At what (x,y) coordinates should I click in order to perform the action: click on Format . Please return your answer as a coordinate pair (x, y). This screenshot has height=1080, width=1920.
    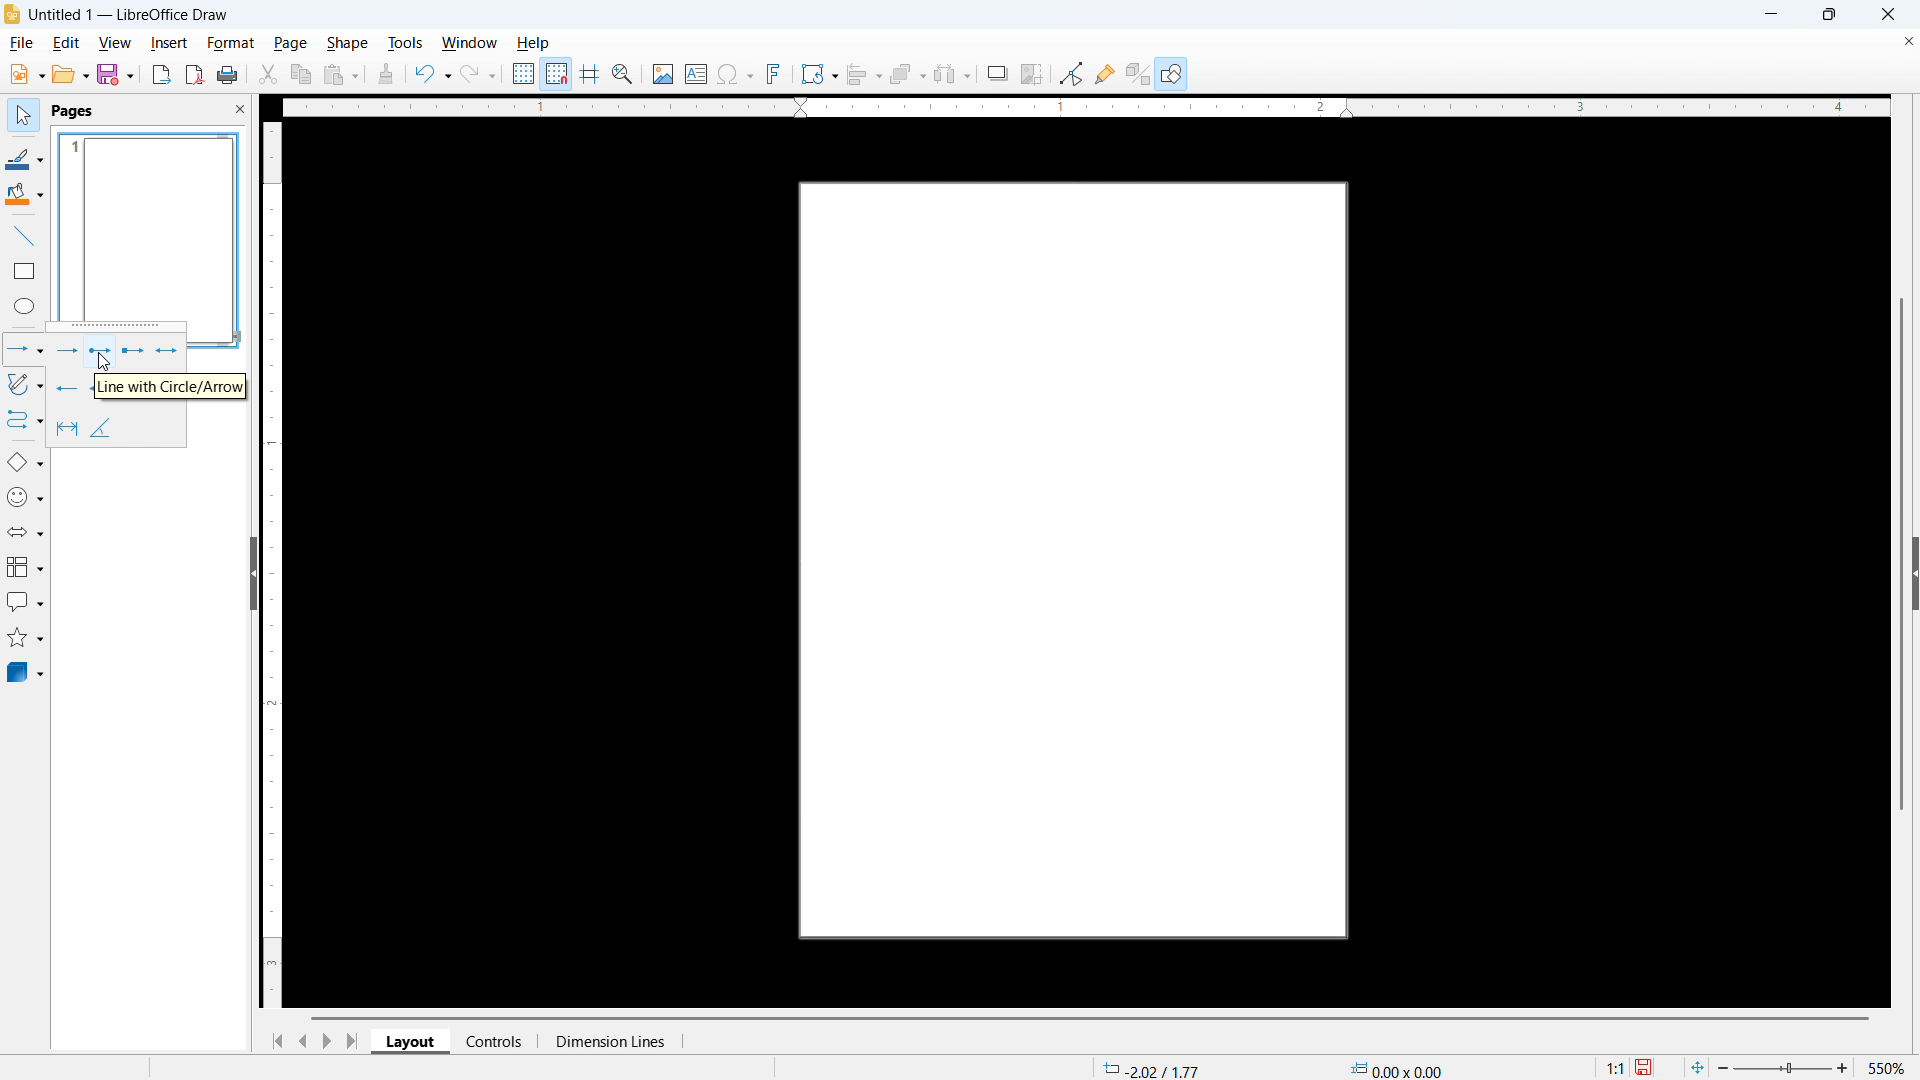
    Looking at the image, I should click on (230, 42).